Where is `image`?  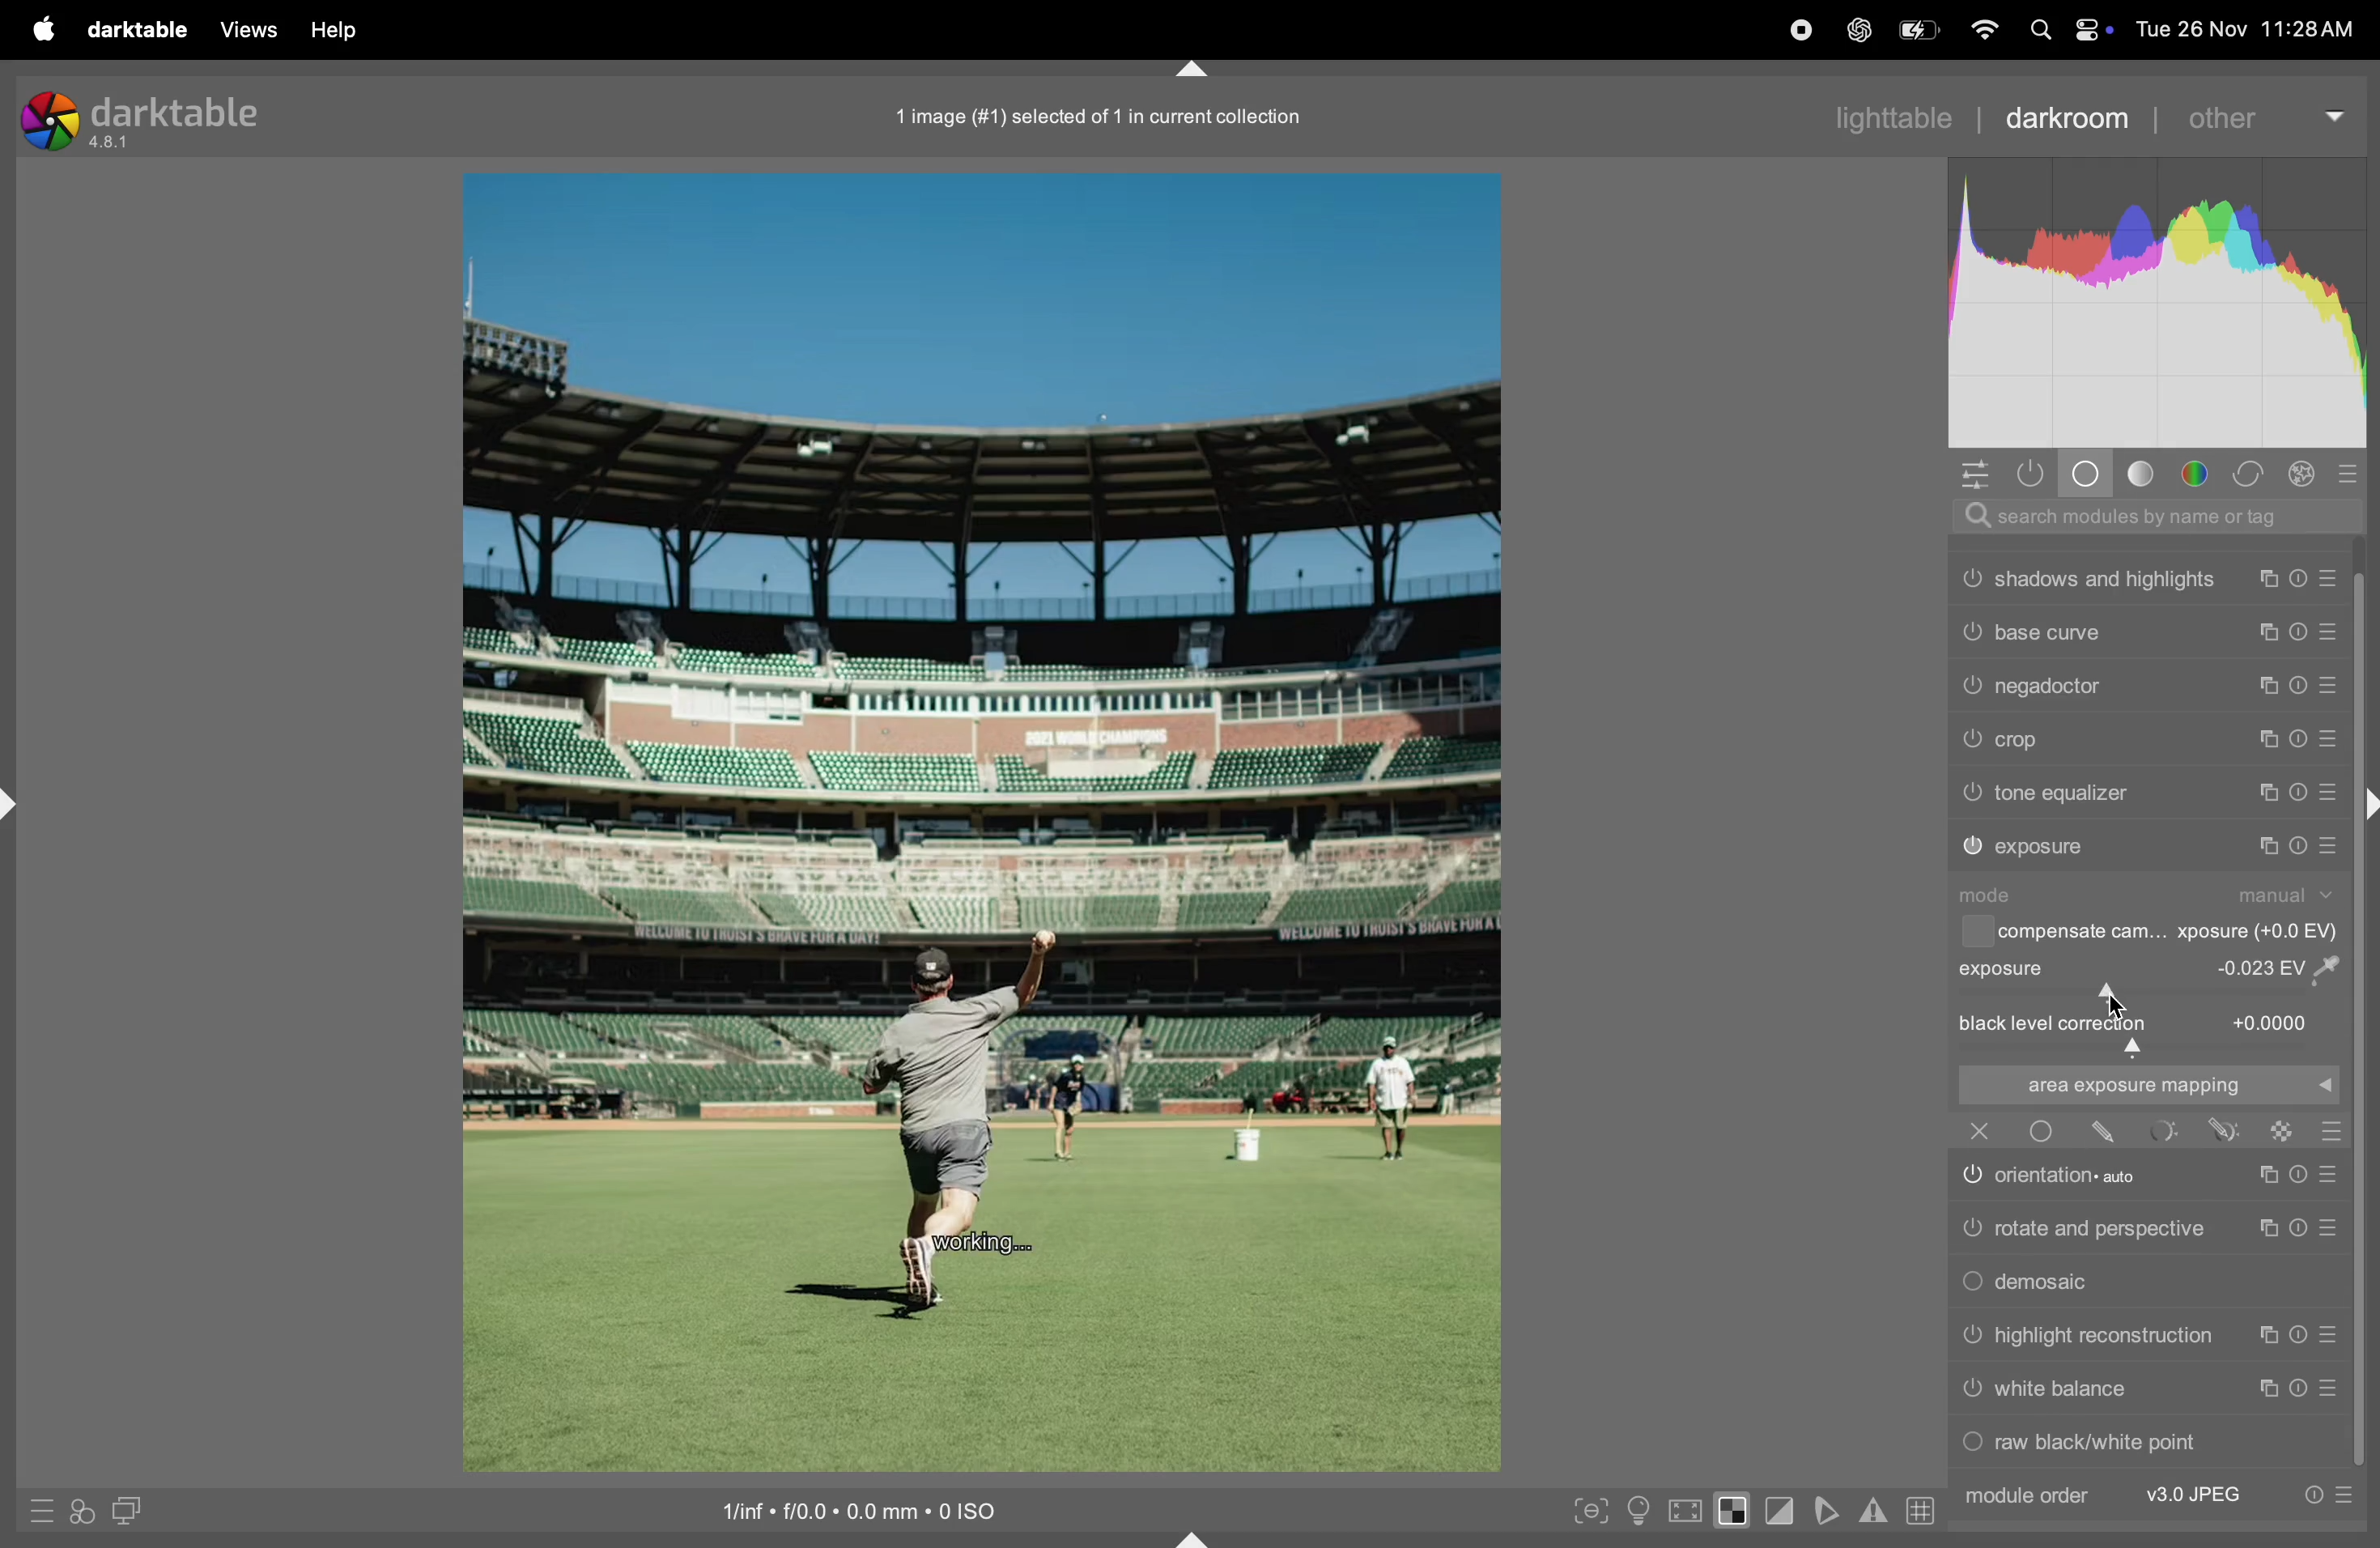 image is located at coordinates (979, 823).